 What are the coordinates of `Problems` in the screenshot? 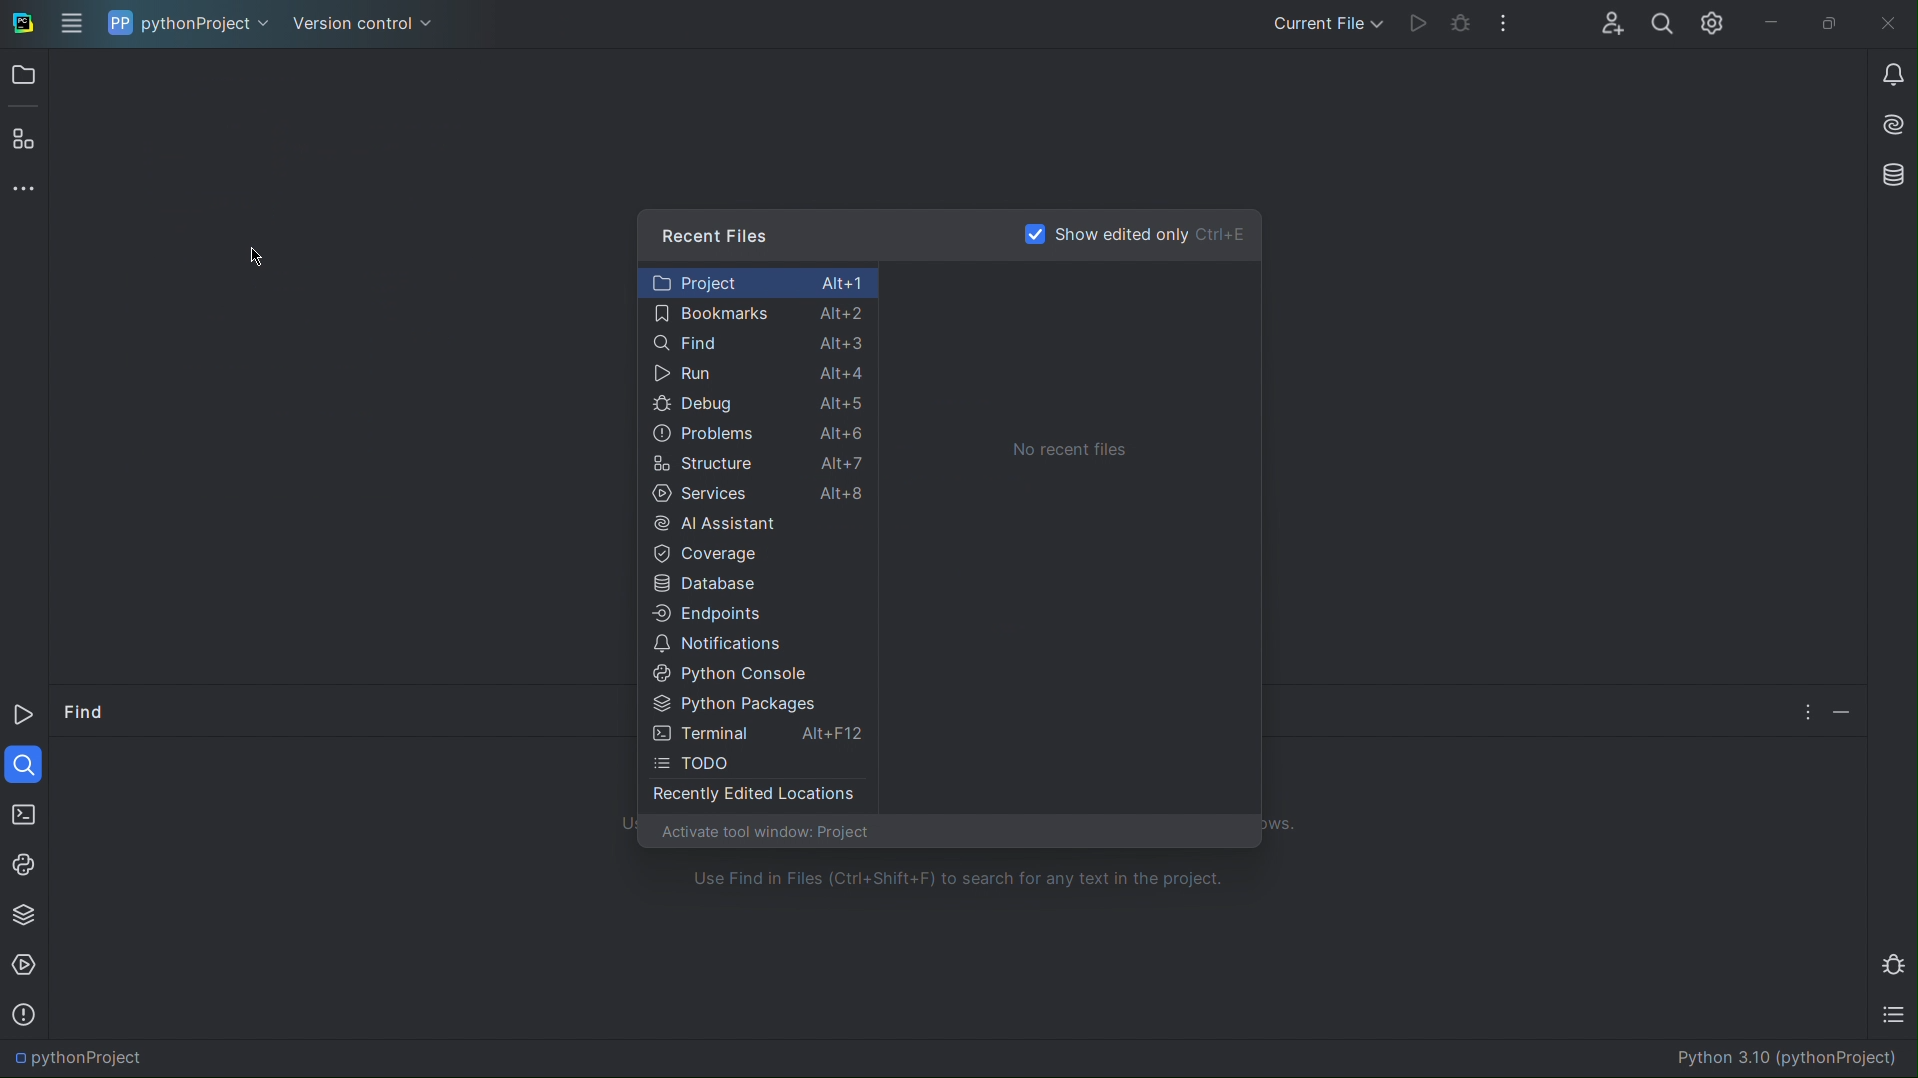 It's located at (757, 434).